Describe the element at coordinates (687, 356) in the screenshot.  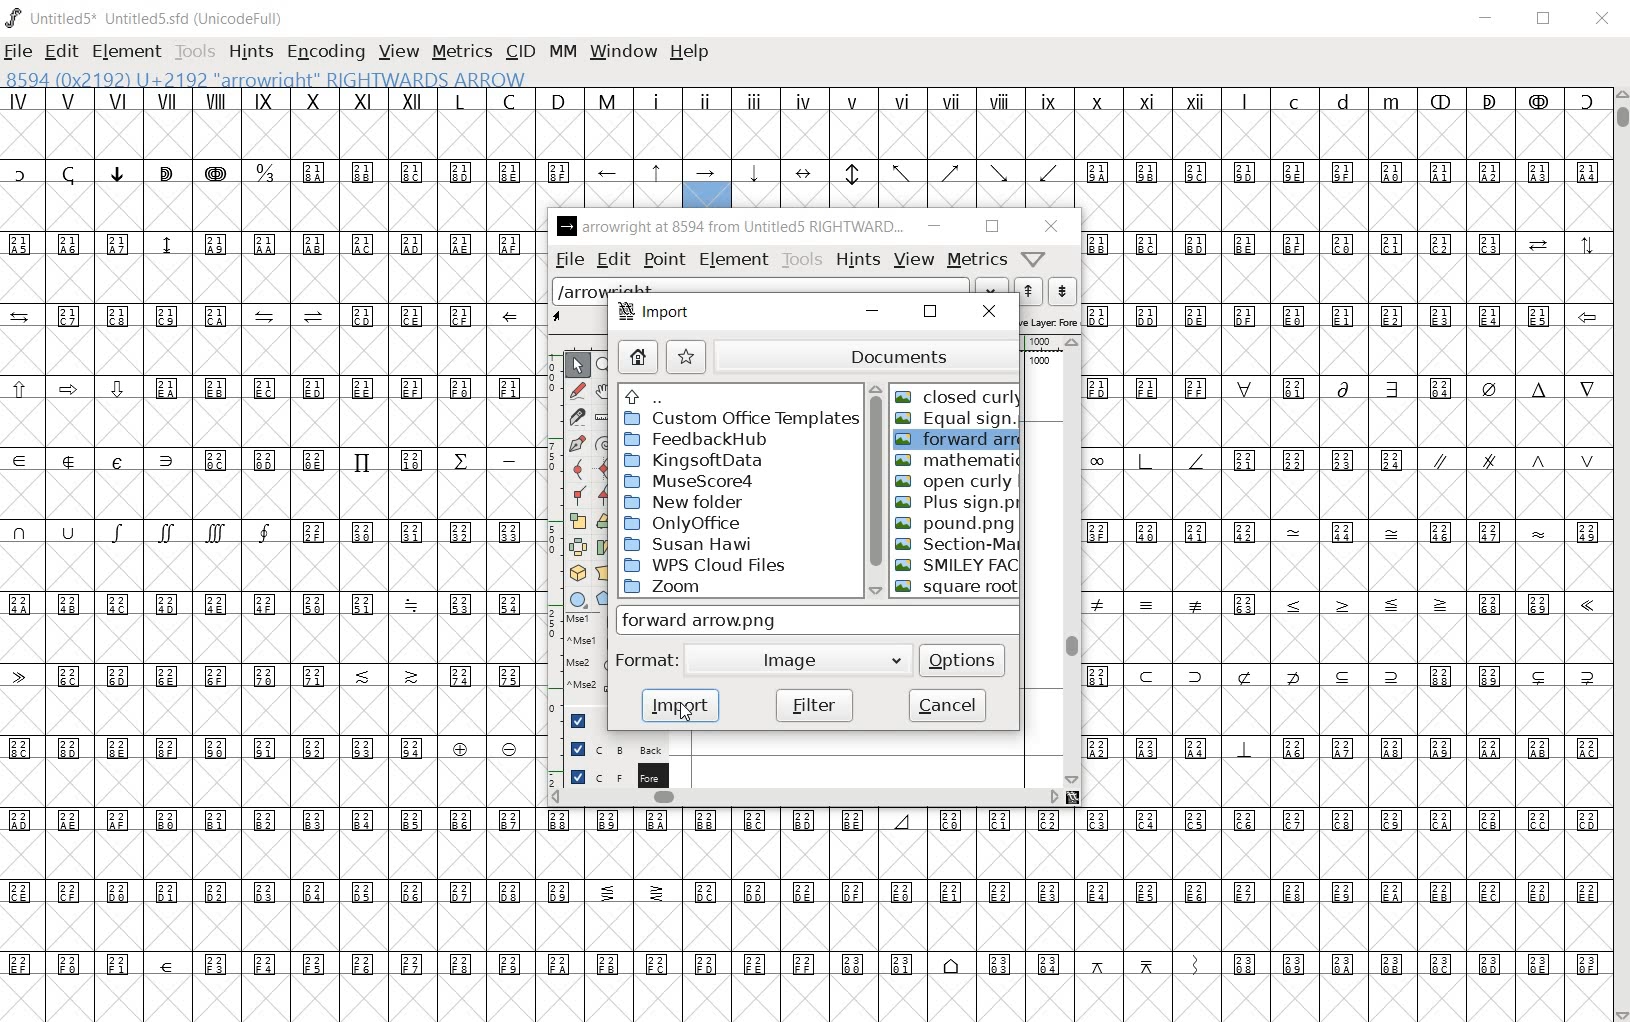
I see `star` at that location.